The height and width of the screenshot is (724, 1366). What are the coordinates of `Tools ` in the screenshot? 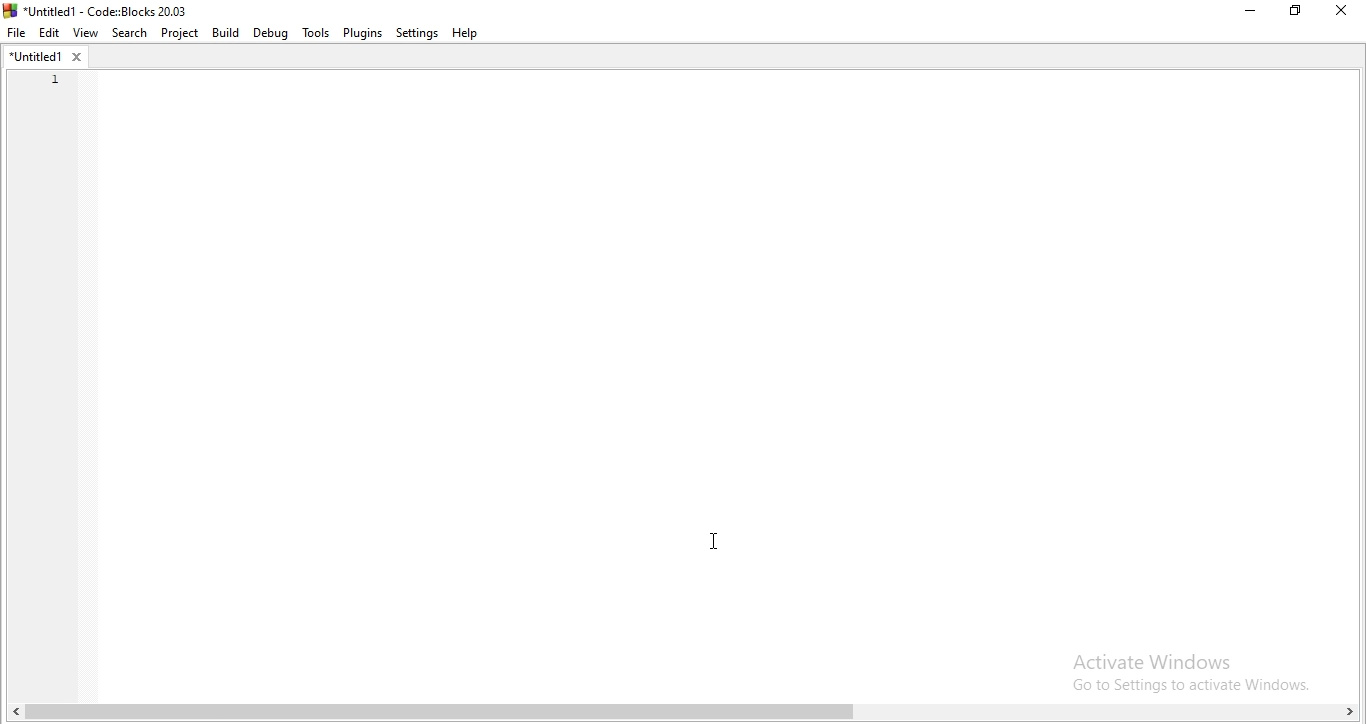 It's located at (316, 30).